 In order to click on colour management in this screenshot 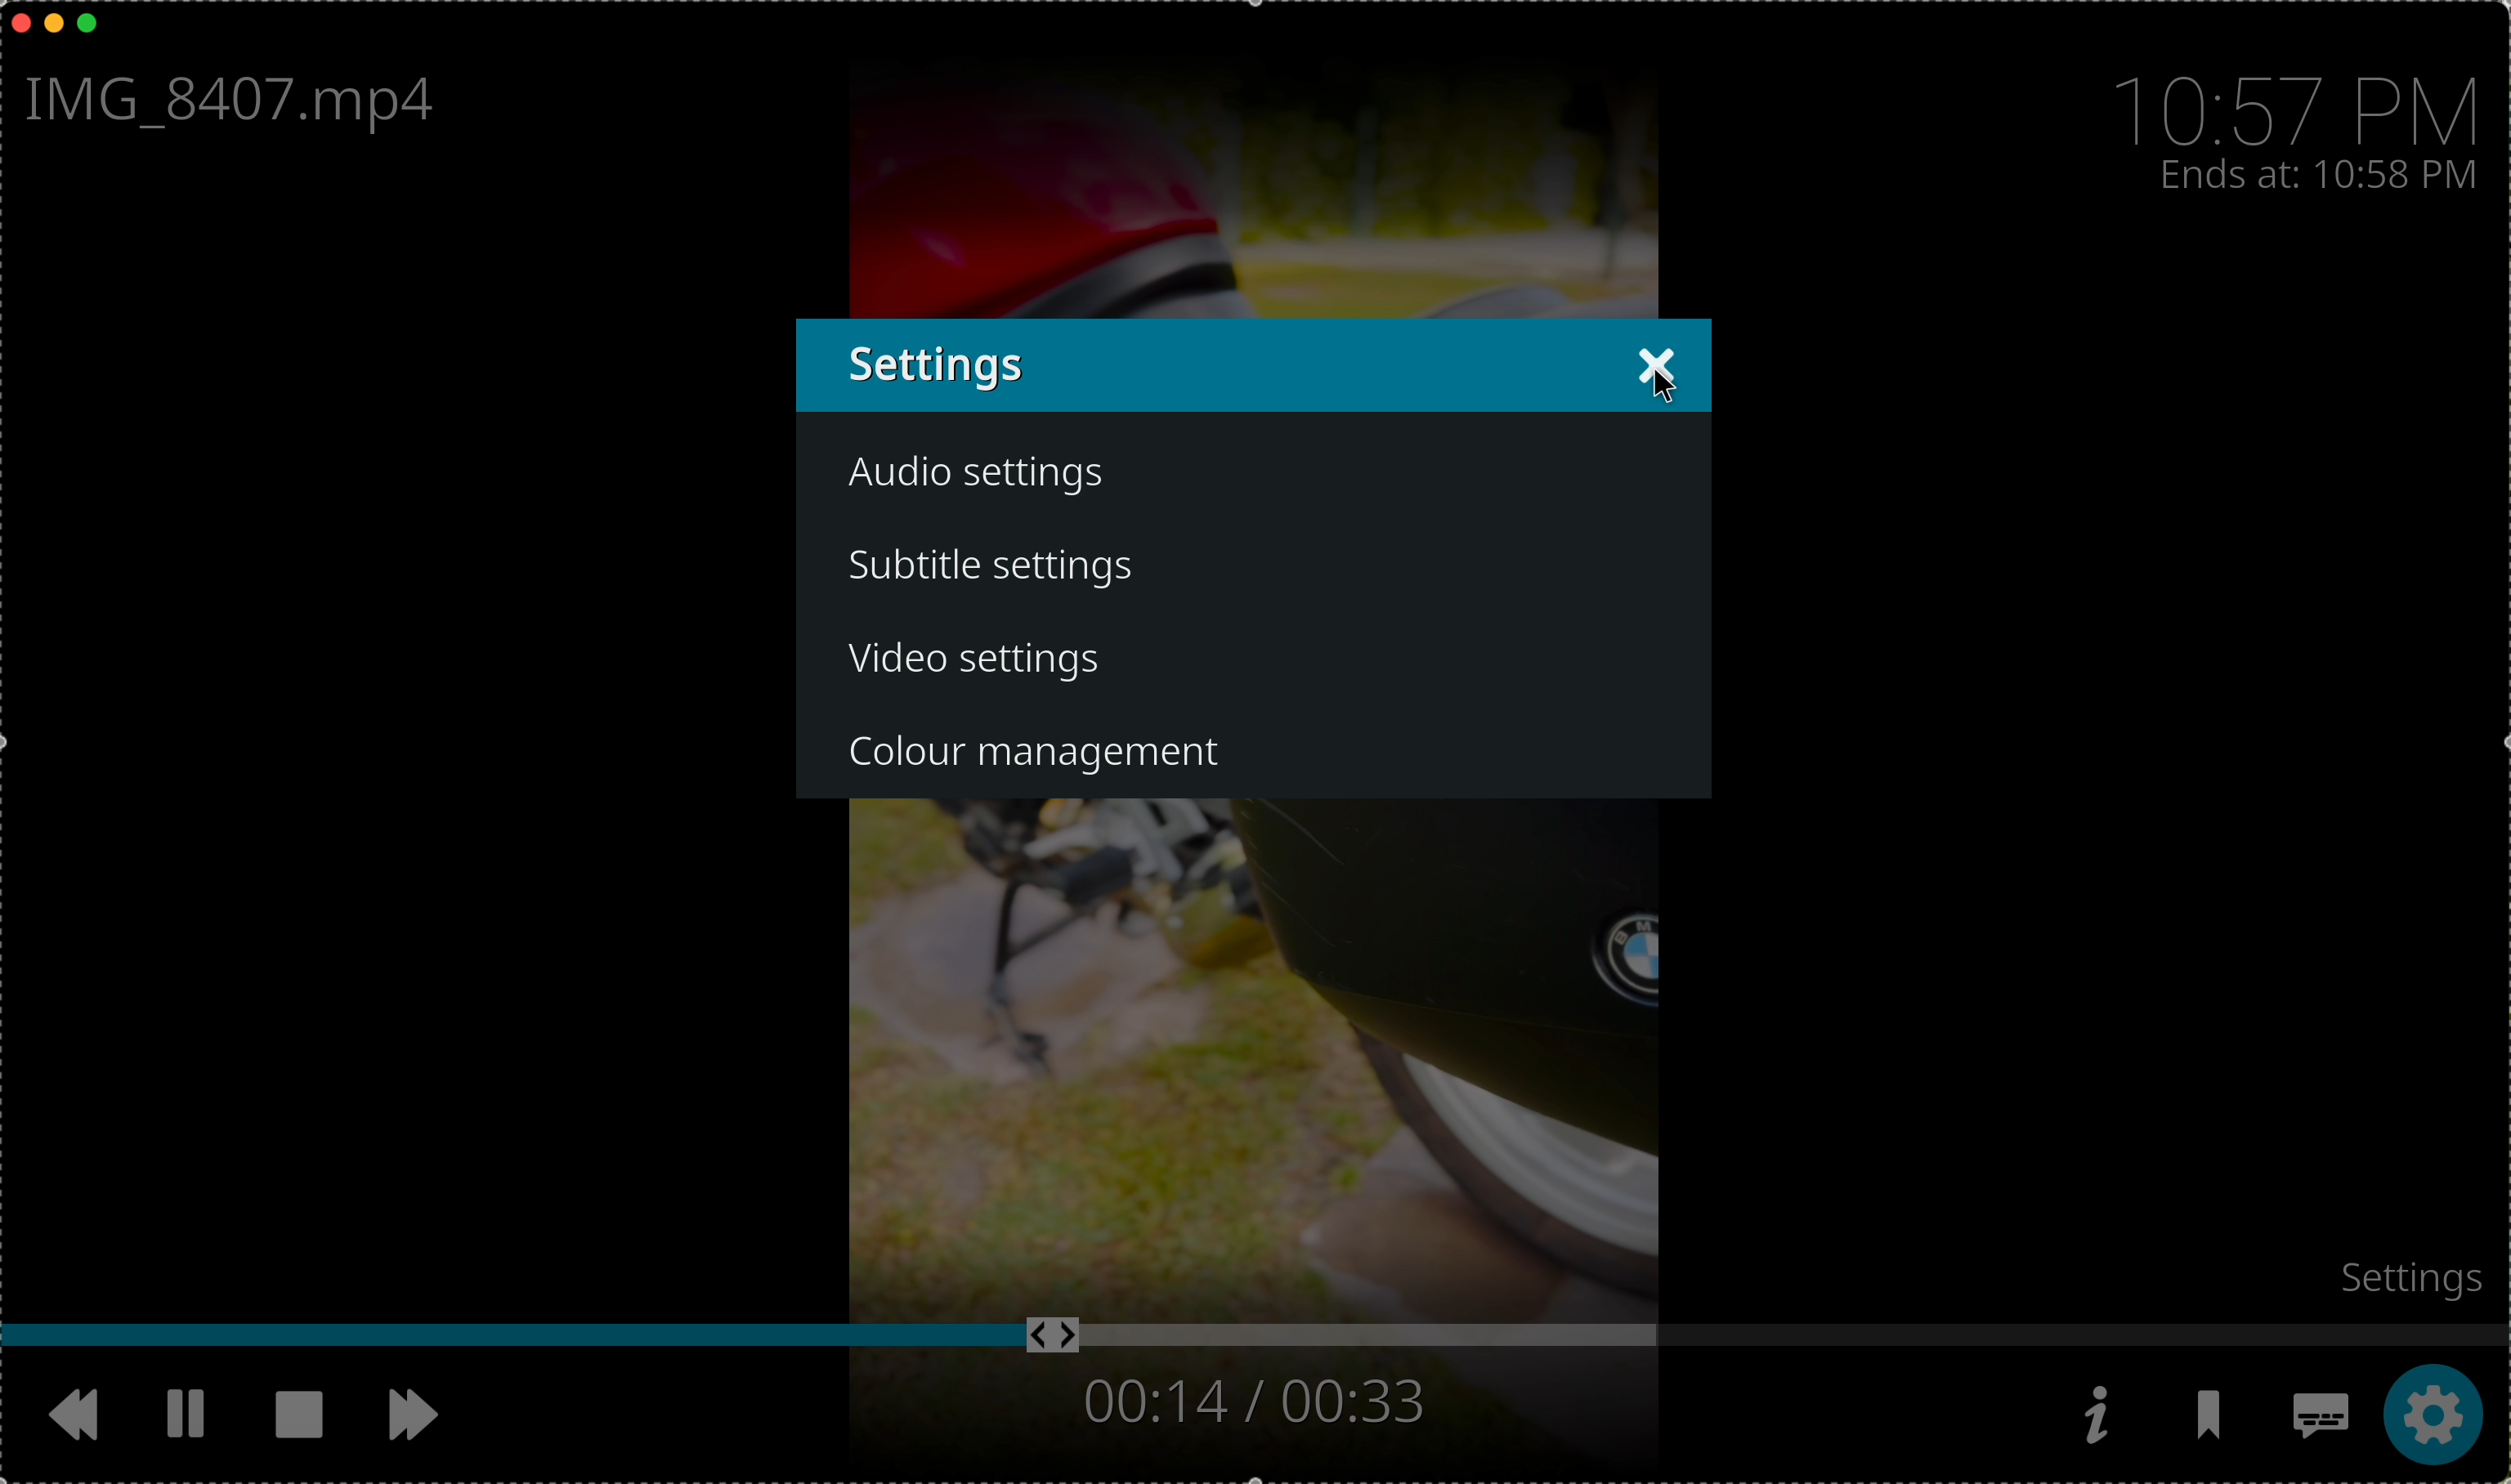, I will do `click(1050, 756)`.